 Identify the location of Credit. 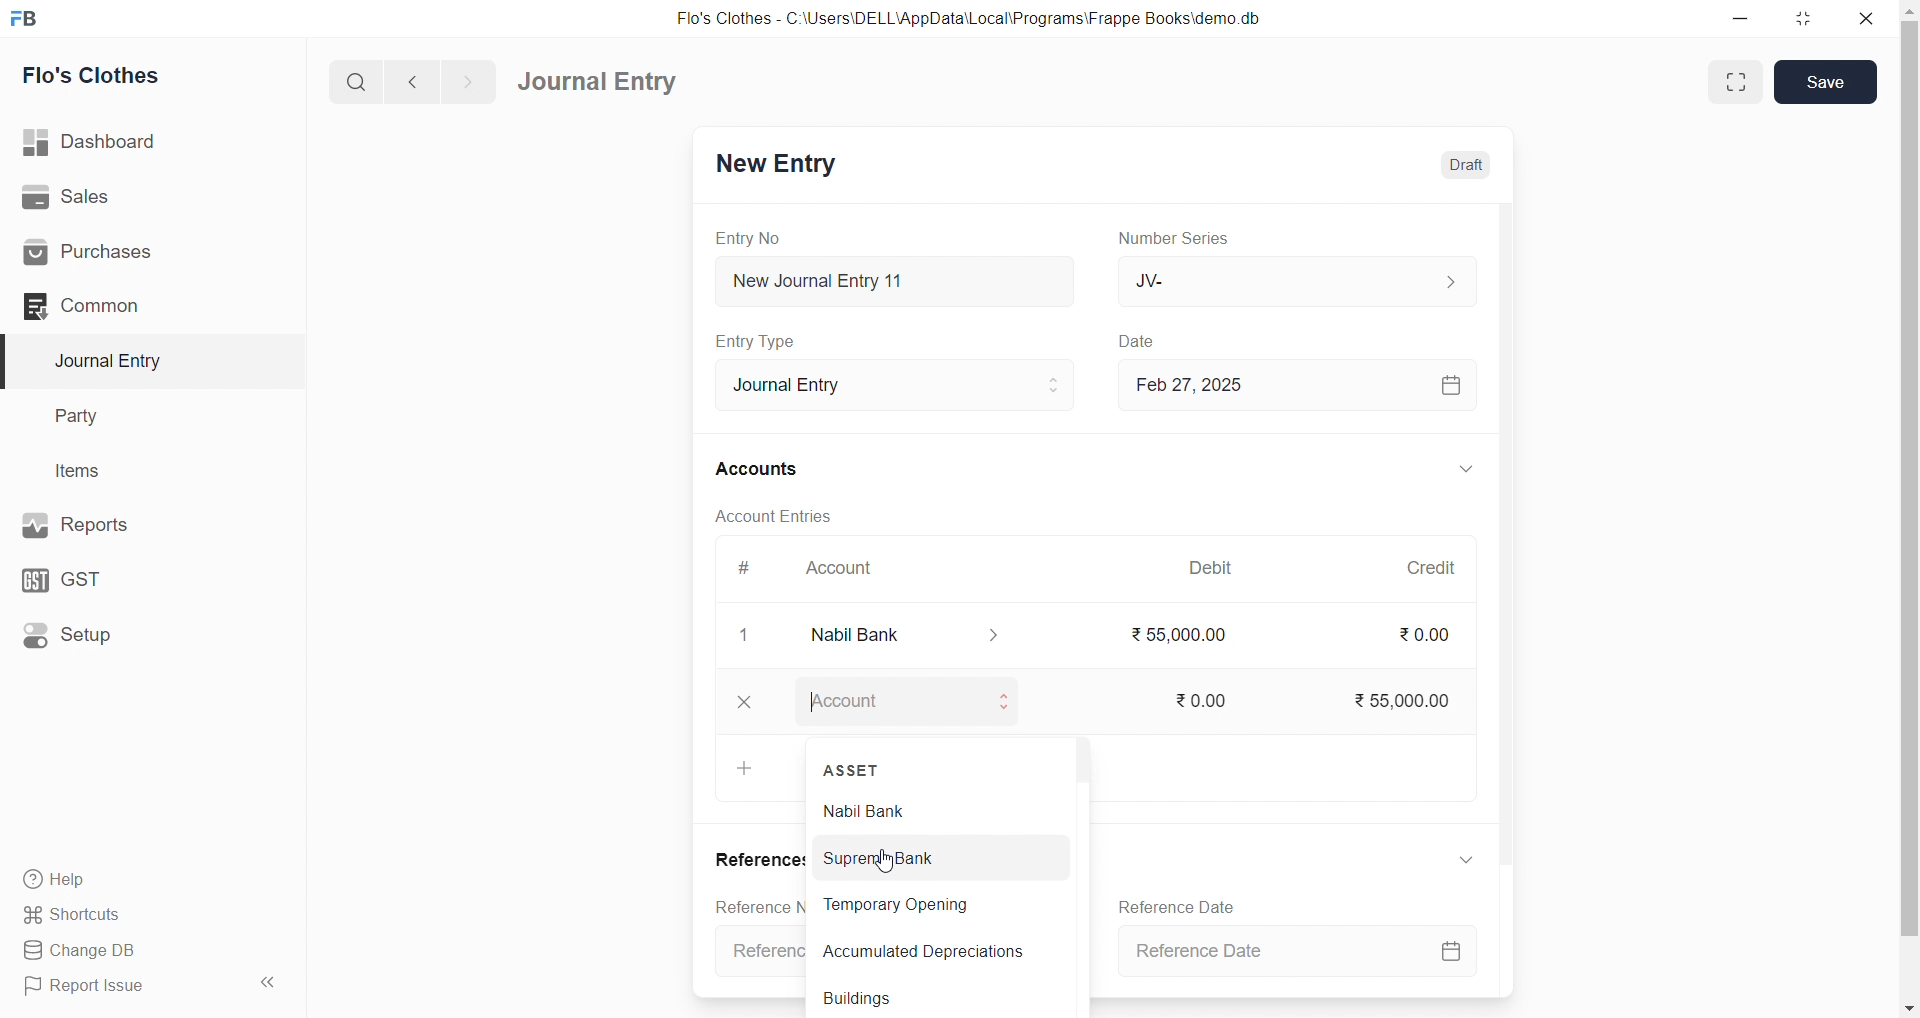
(1444, 569).